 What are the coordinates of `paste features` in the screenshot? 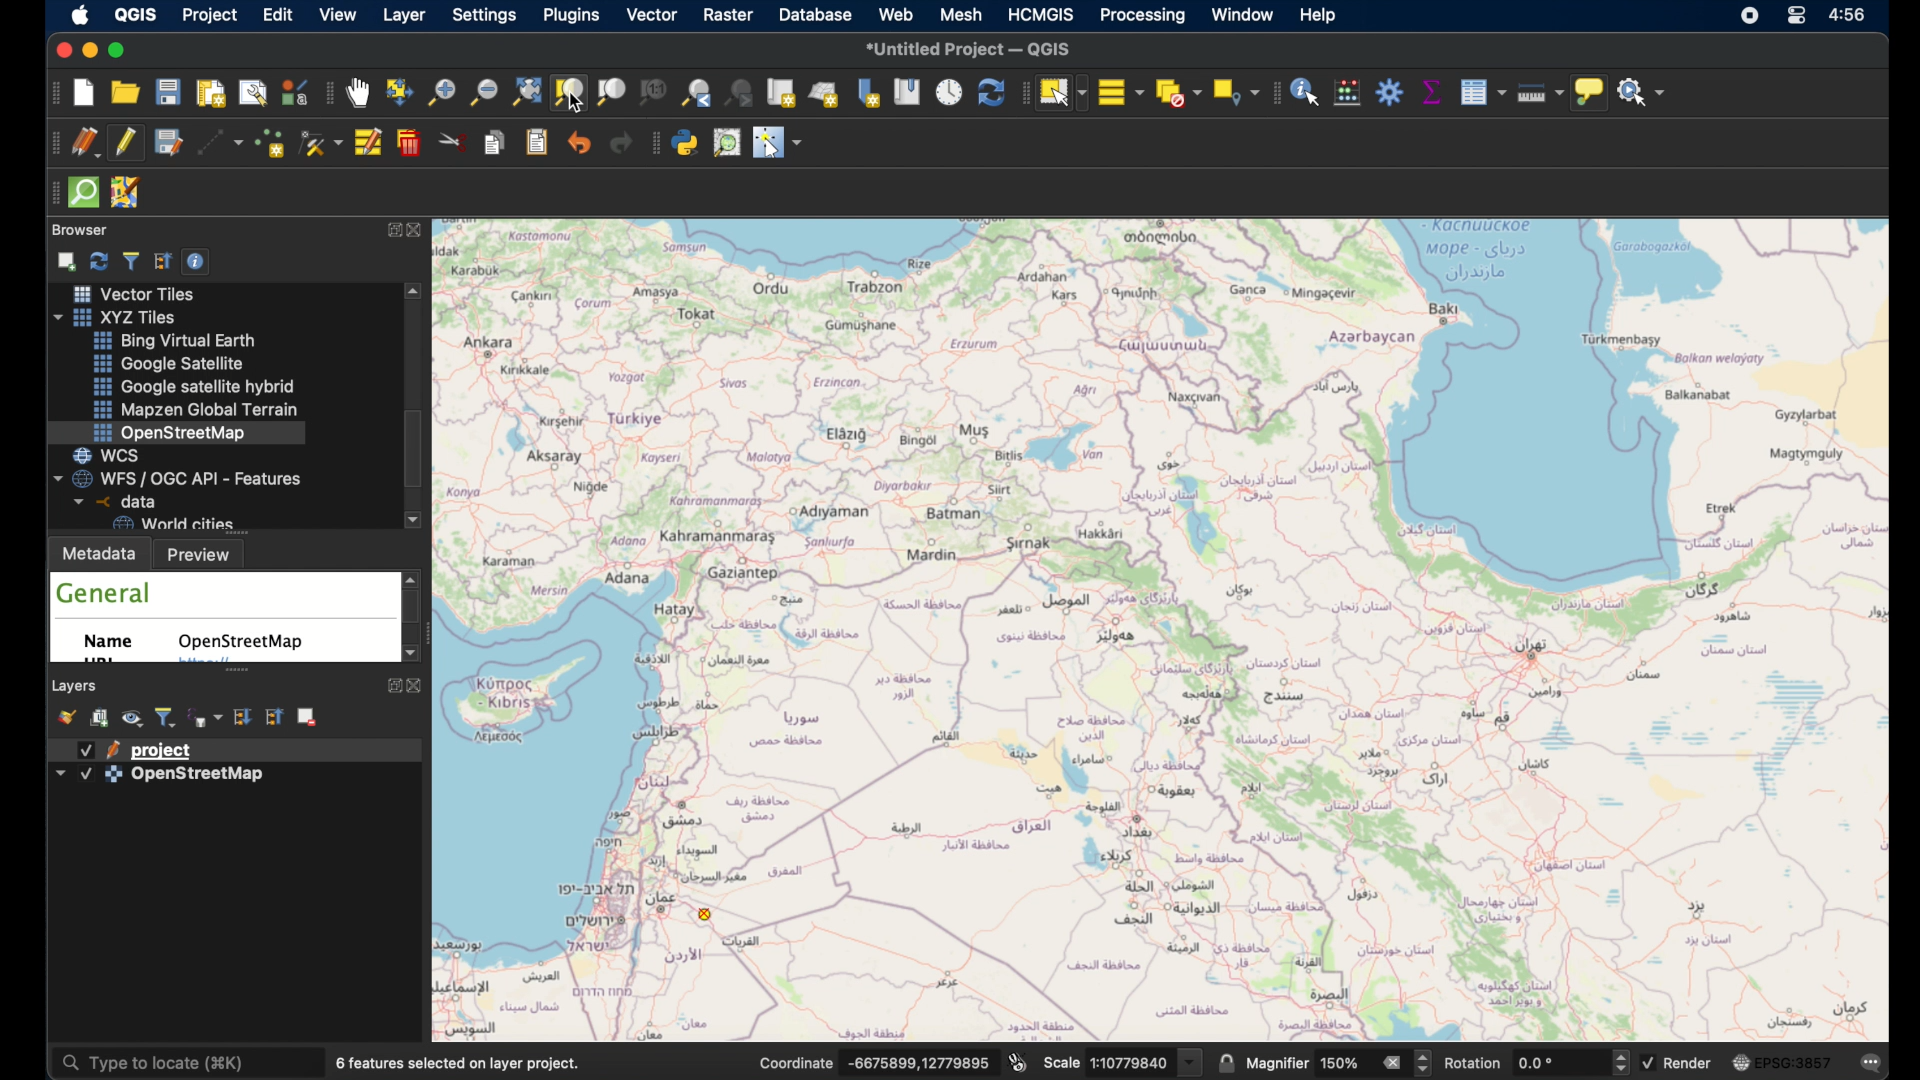 It's located at (539, 144).